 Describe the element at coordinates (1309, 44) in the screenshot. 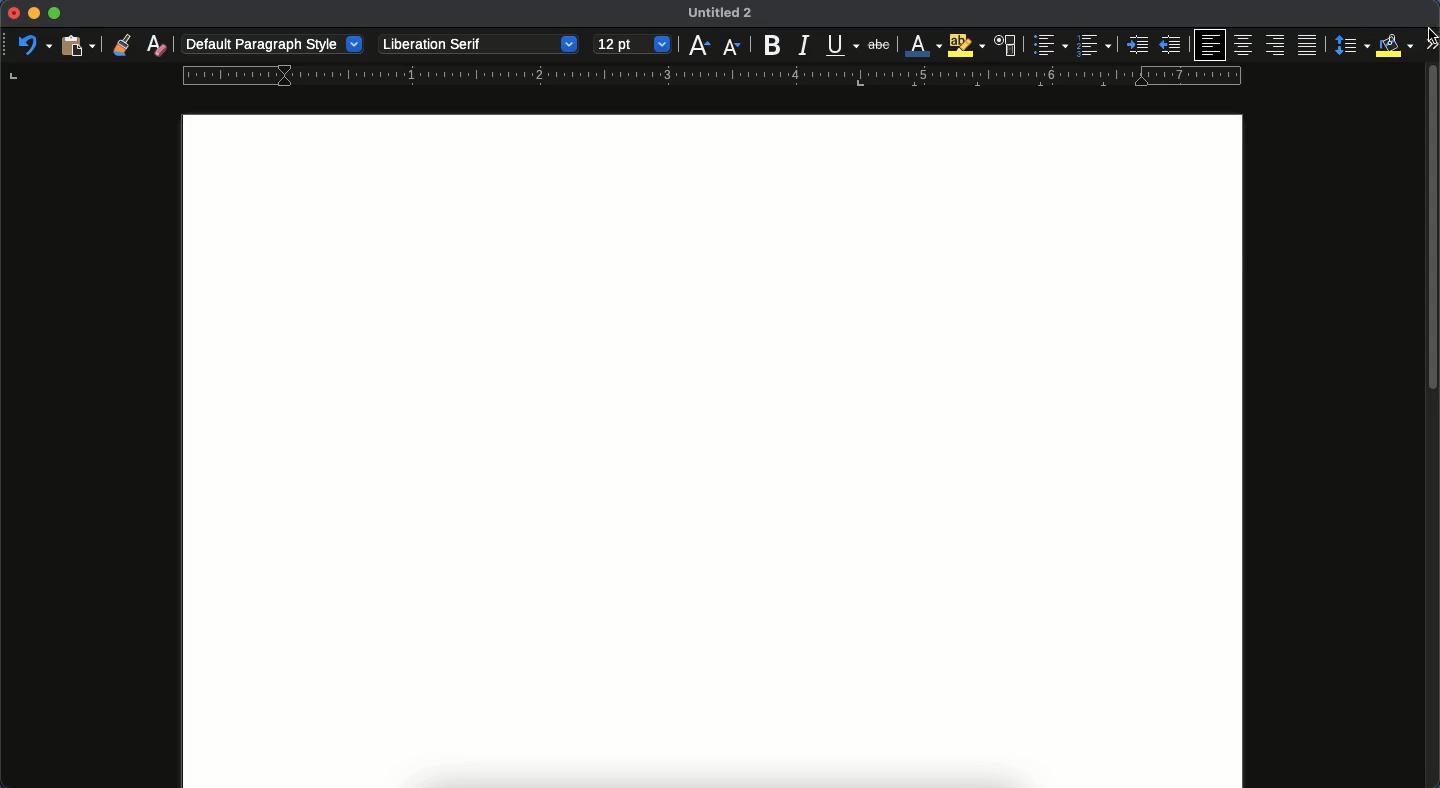

I see `justify` at that location.